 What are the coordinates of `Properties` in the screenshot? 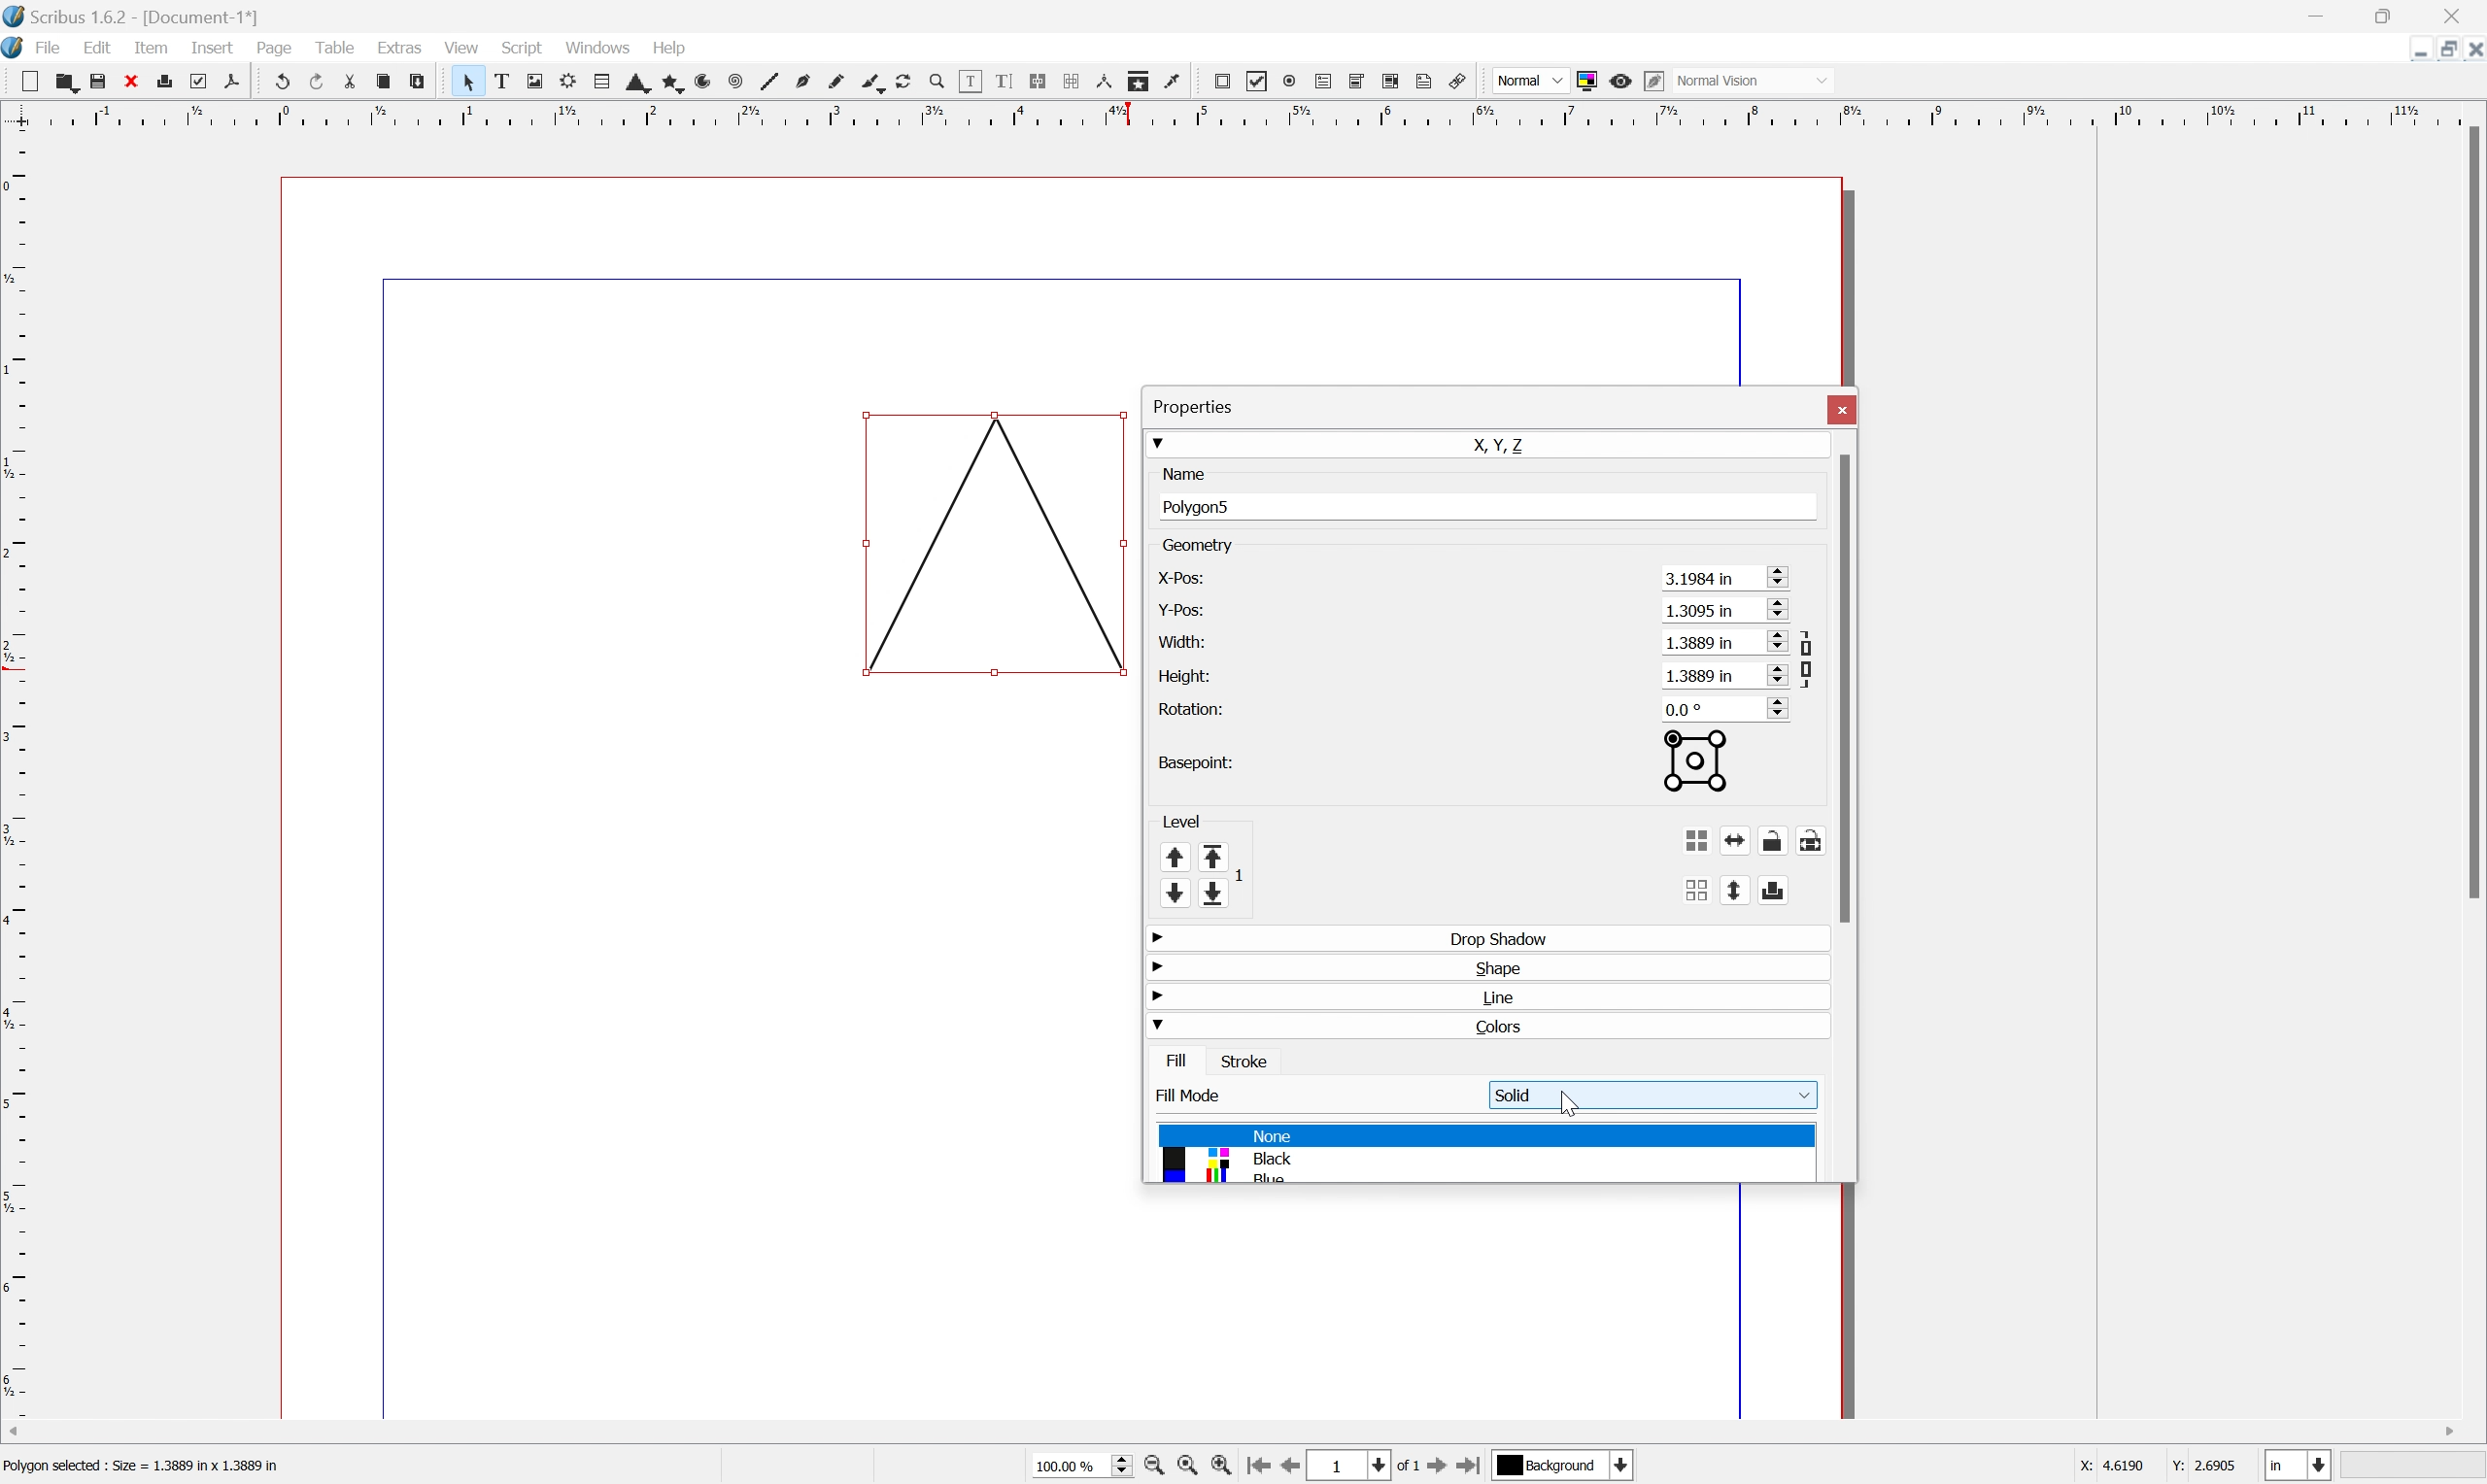 It's located at (1194, 406).